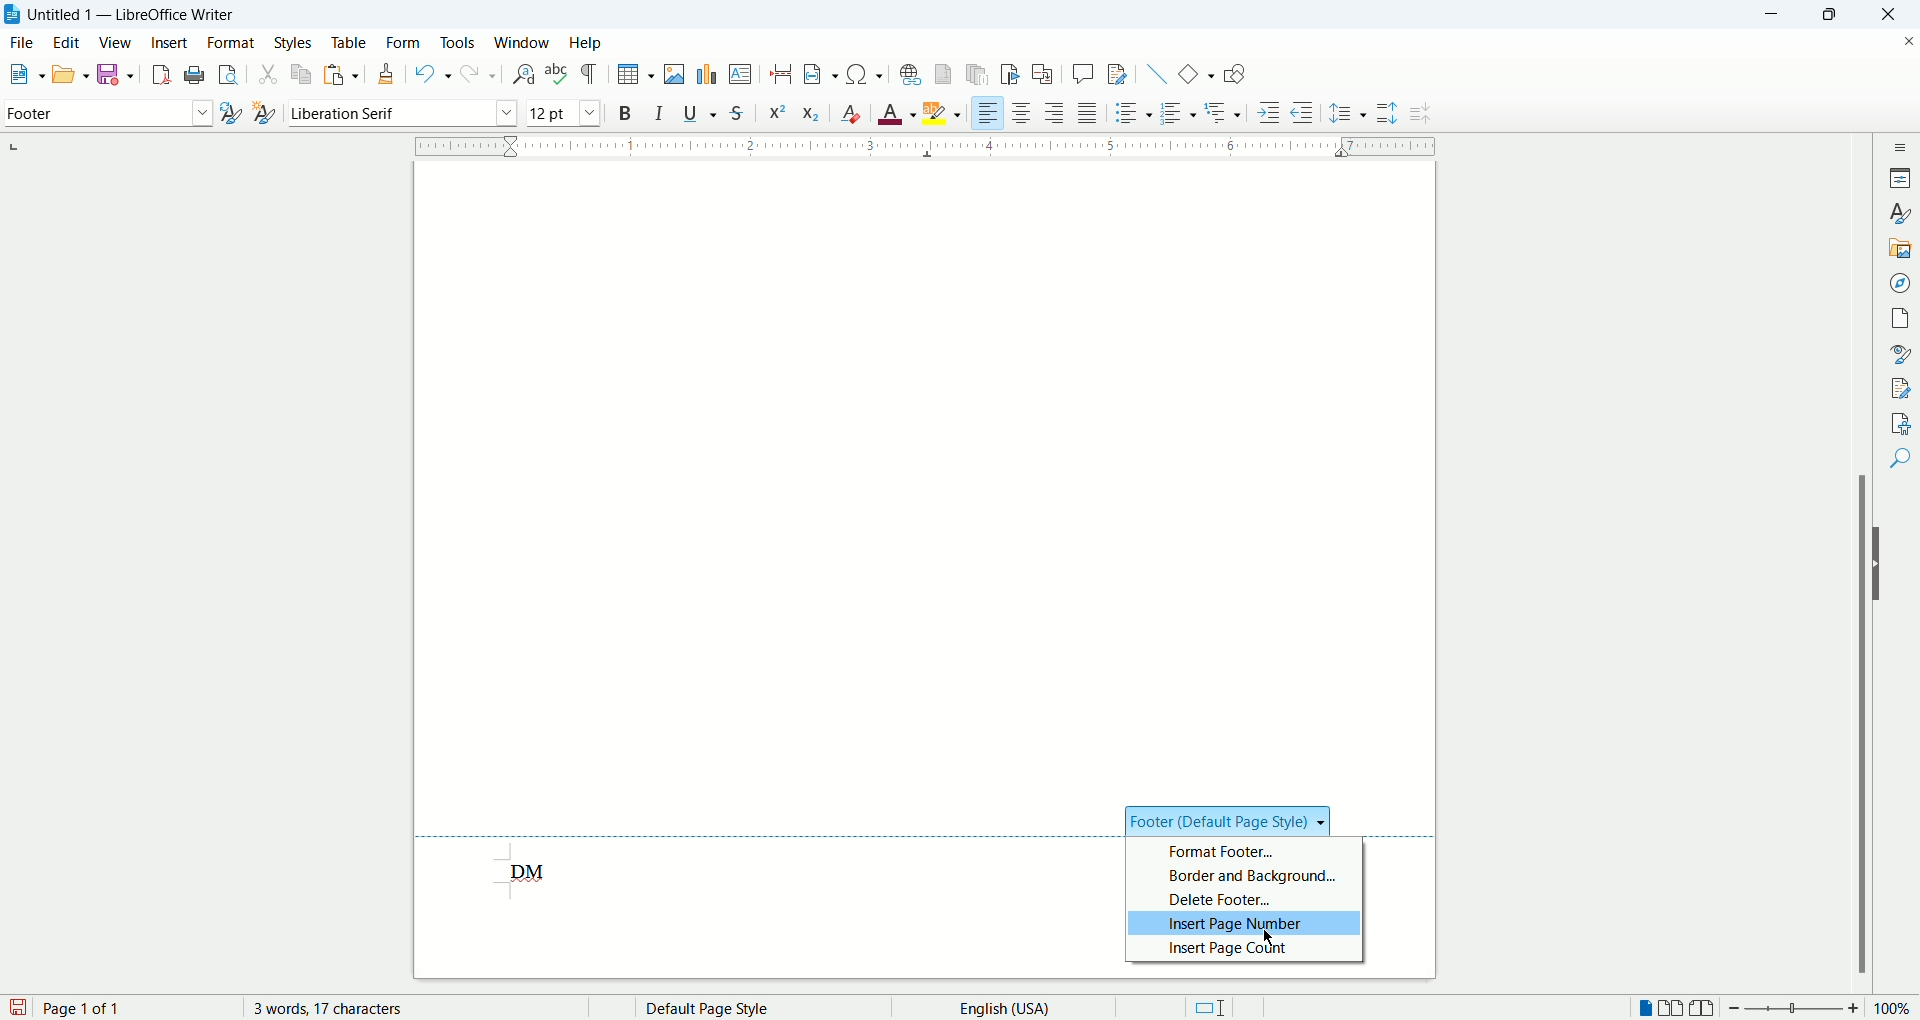 This screenshot has width=1920, height=1020. I want to click on align center, so click(1027, 114).